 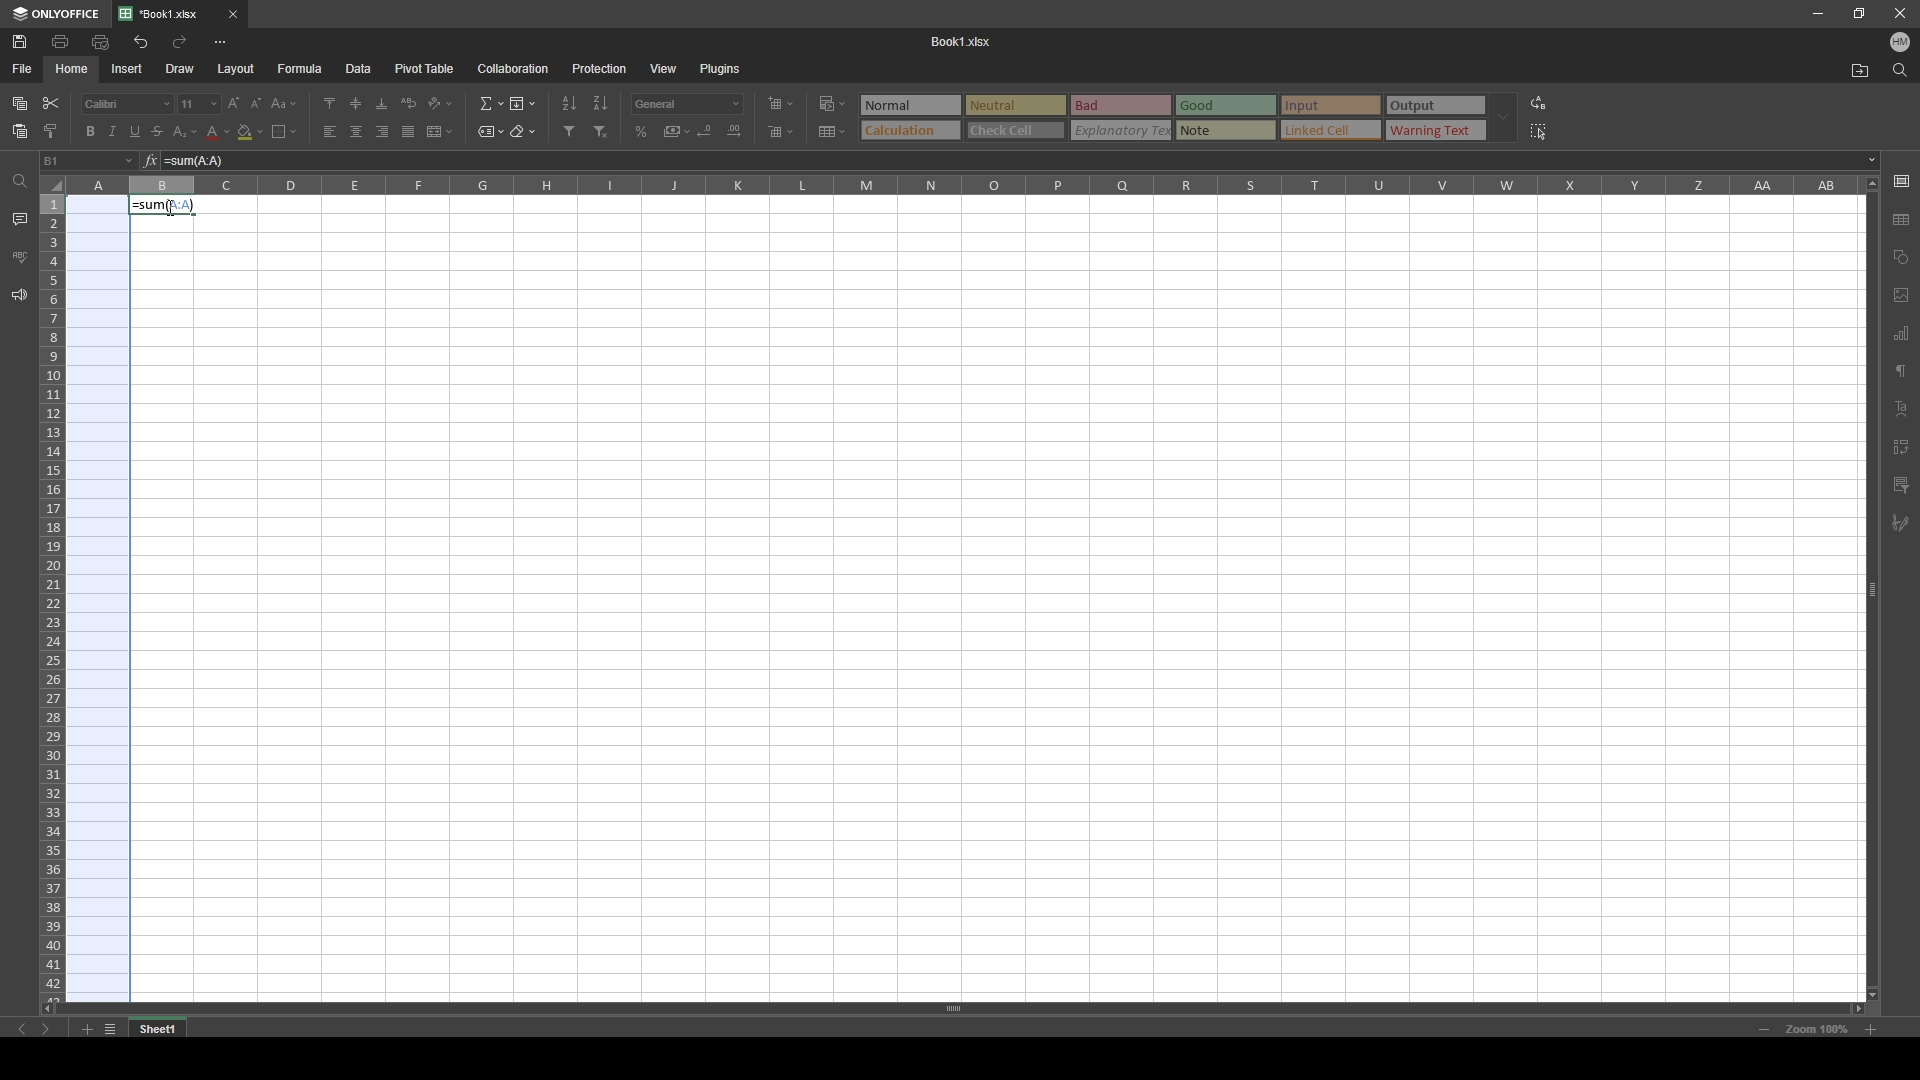 What do you see at coordinates (19, 41) in the screenshot?
I see `save` at bounding box center [19, 41].